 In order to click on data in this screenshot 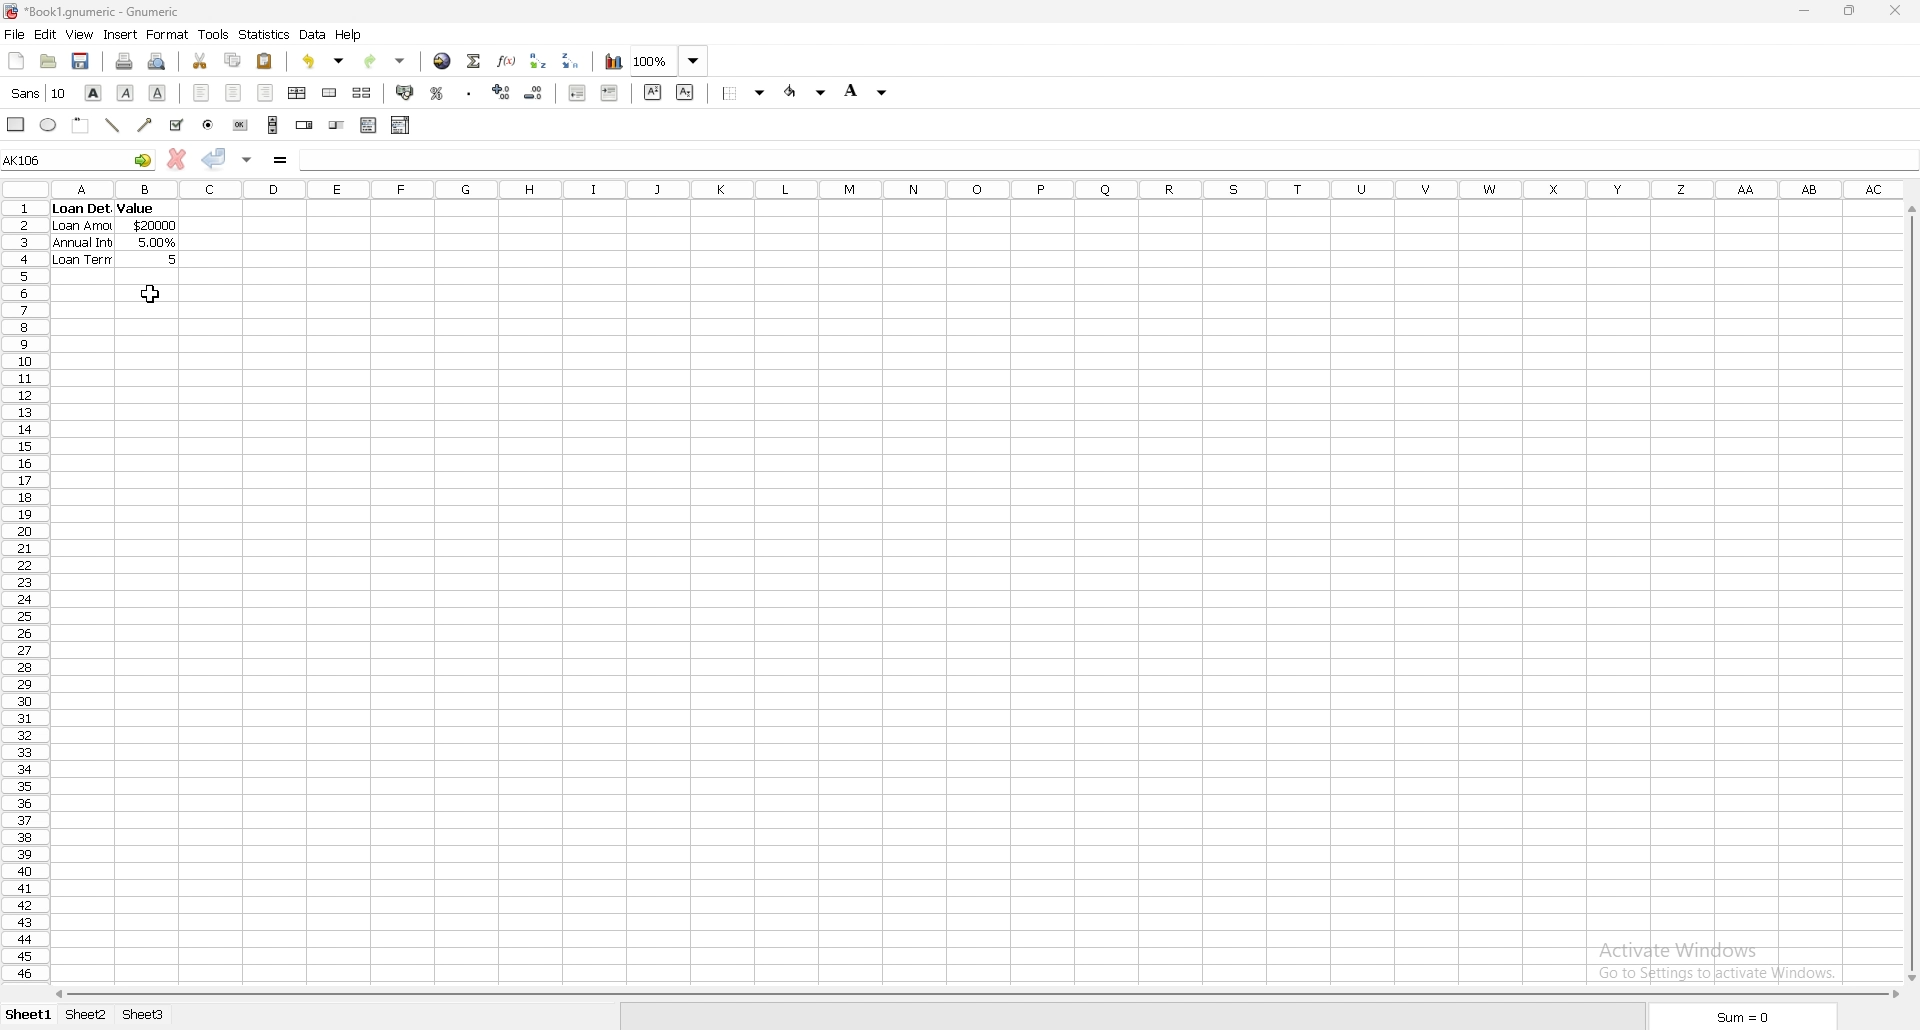, I will do `click(314, 35)`.